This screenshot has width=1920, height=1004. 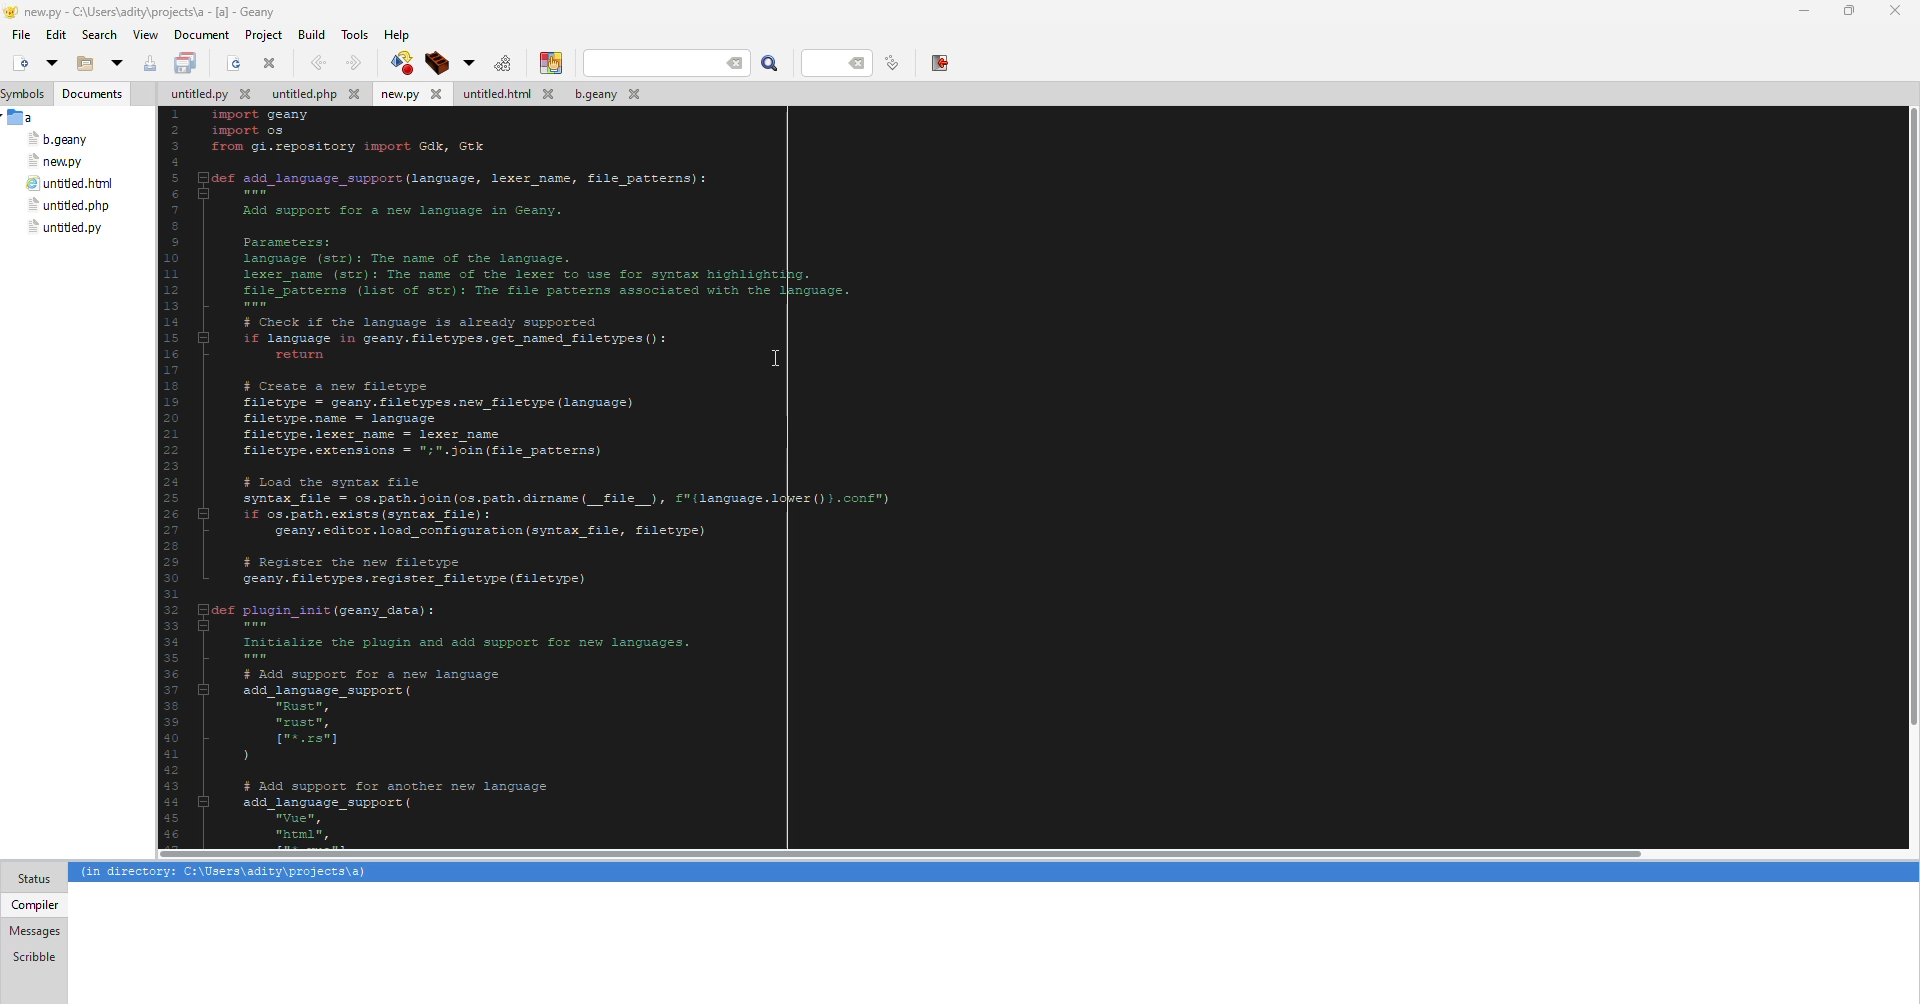 I want to click on compiler, so click(x=34, y=905).